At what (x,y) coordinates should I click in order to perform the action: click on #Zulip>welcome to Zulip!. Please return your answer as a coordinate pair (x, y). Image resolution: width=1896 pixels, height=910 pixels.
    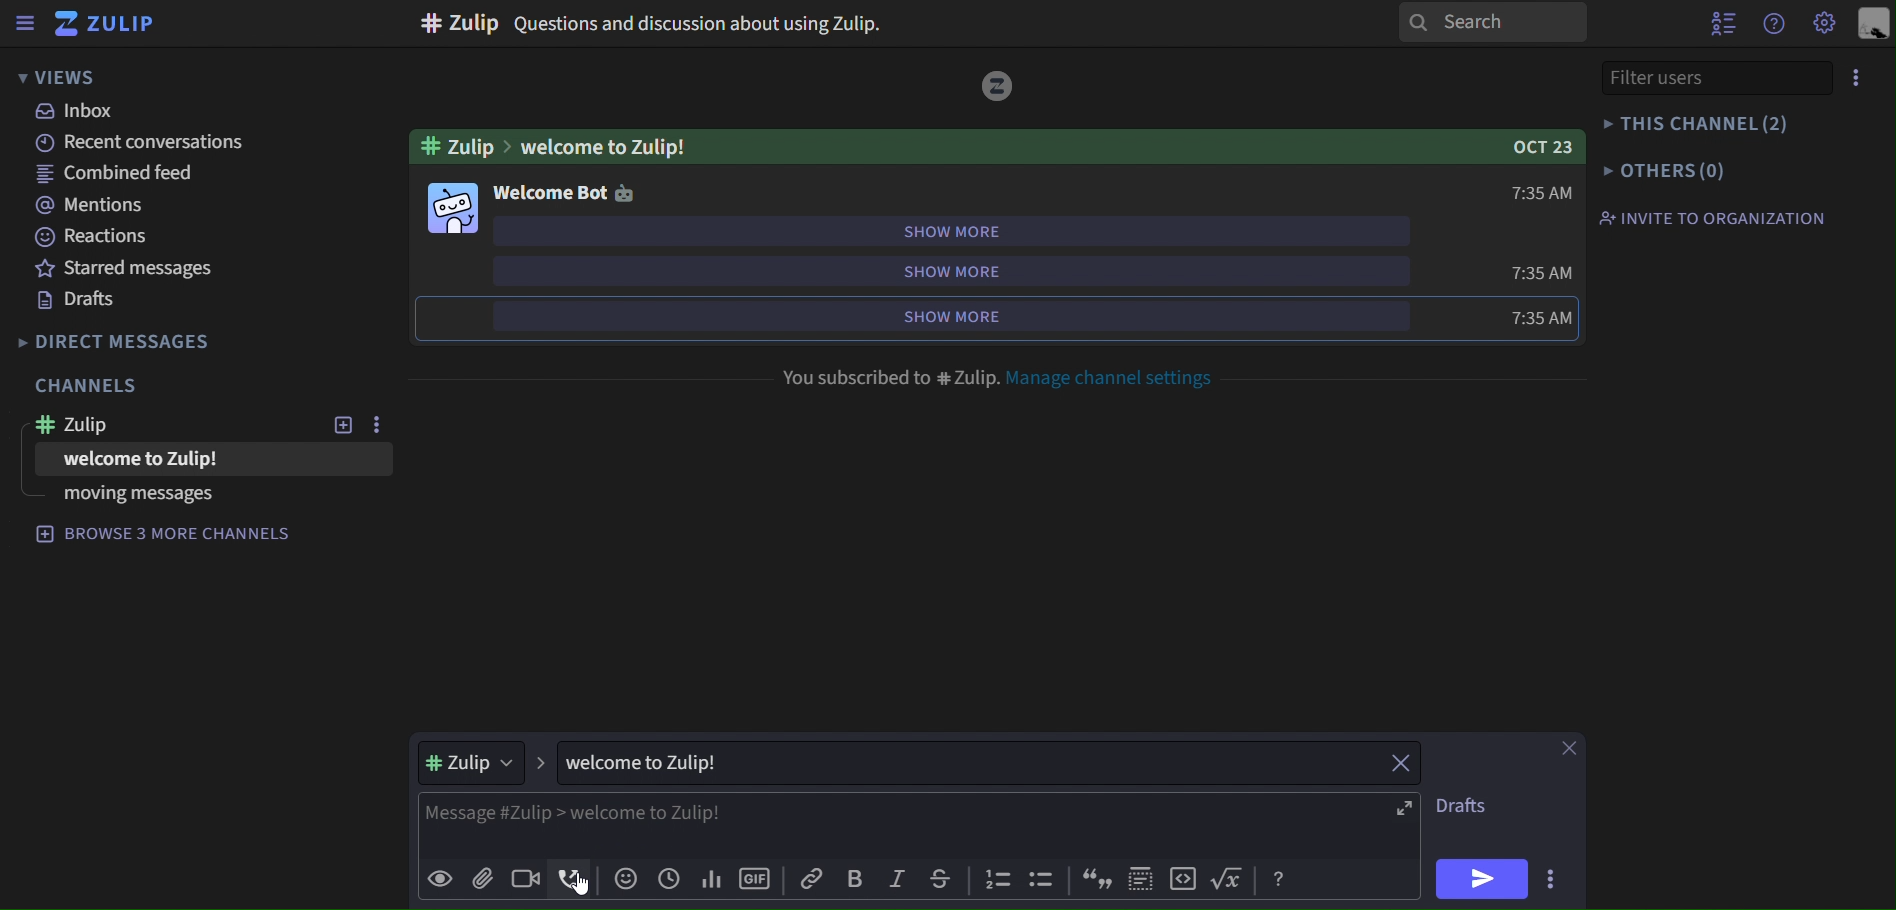
    Looking at the image, I should click on (553, 148).